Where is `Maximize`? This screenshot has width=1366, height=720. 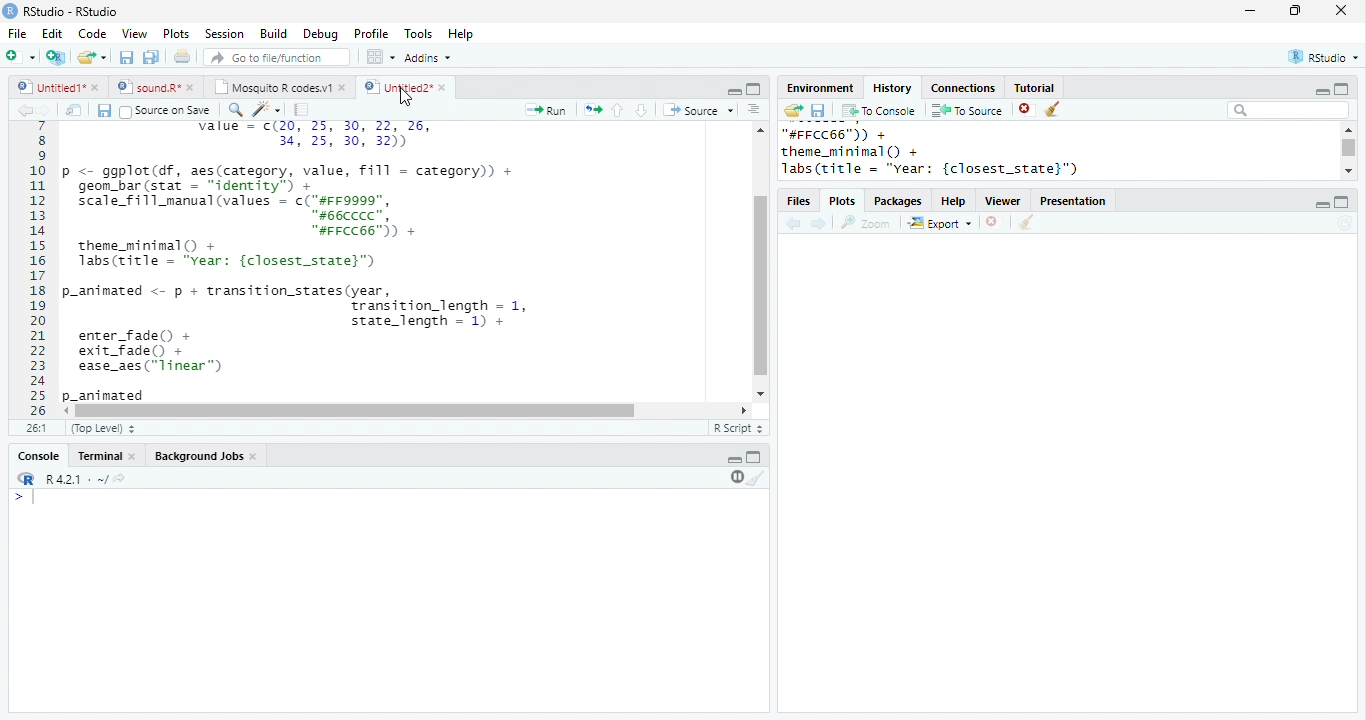 Maximize is located at coordinates (754, 89).